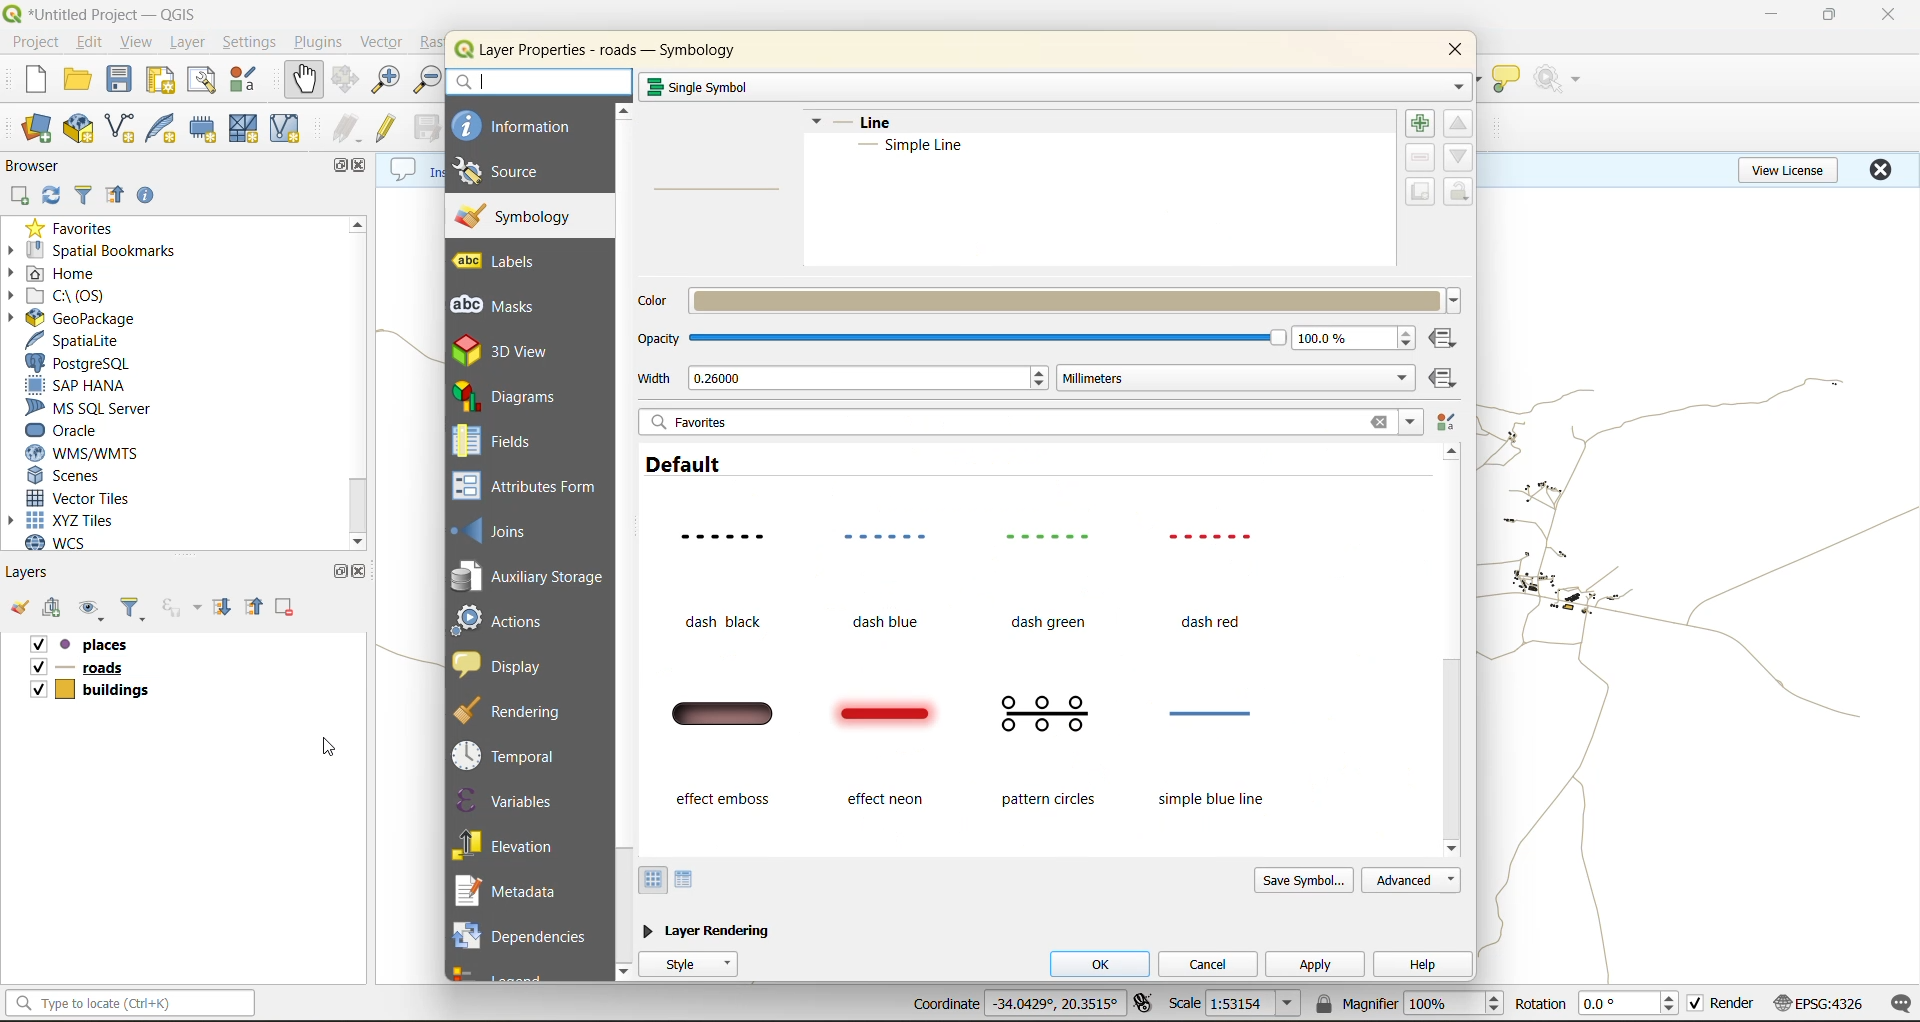 The image size is (1920, 1022). I want to click on vertical scroll bar, so click(626, 887).